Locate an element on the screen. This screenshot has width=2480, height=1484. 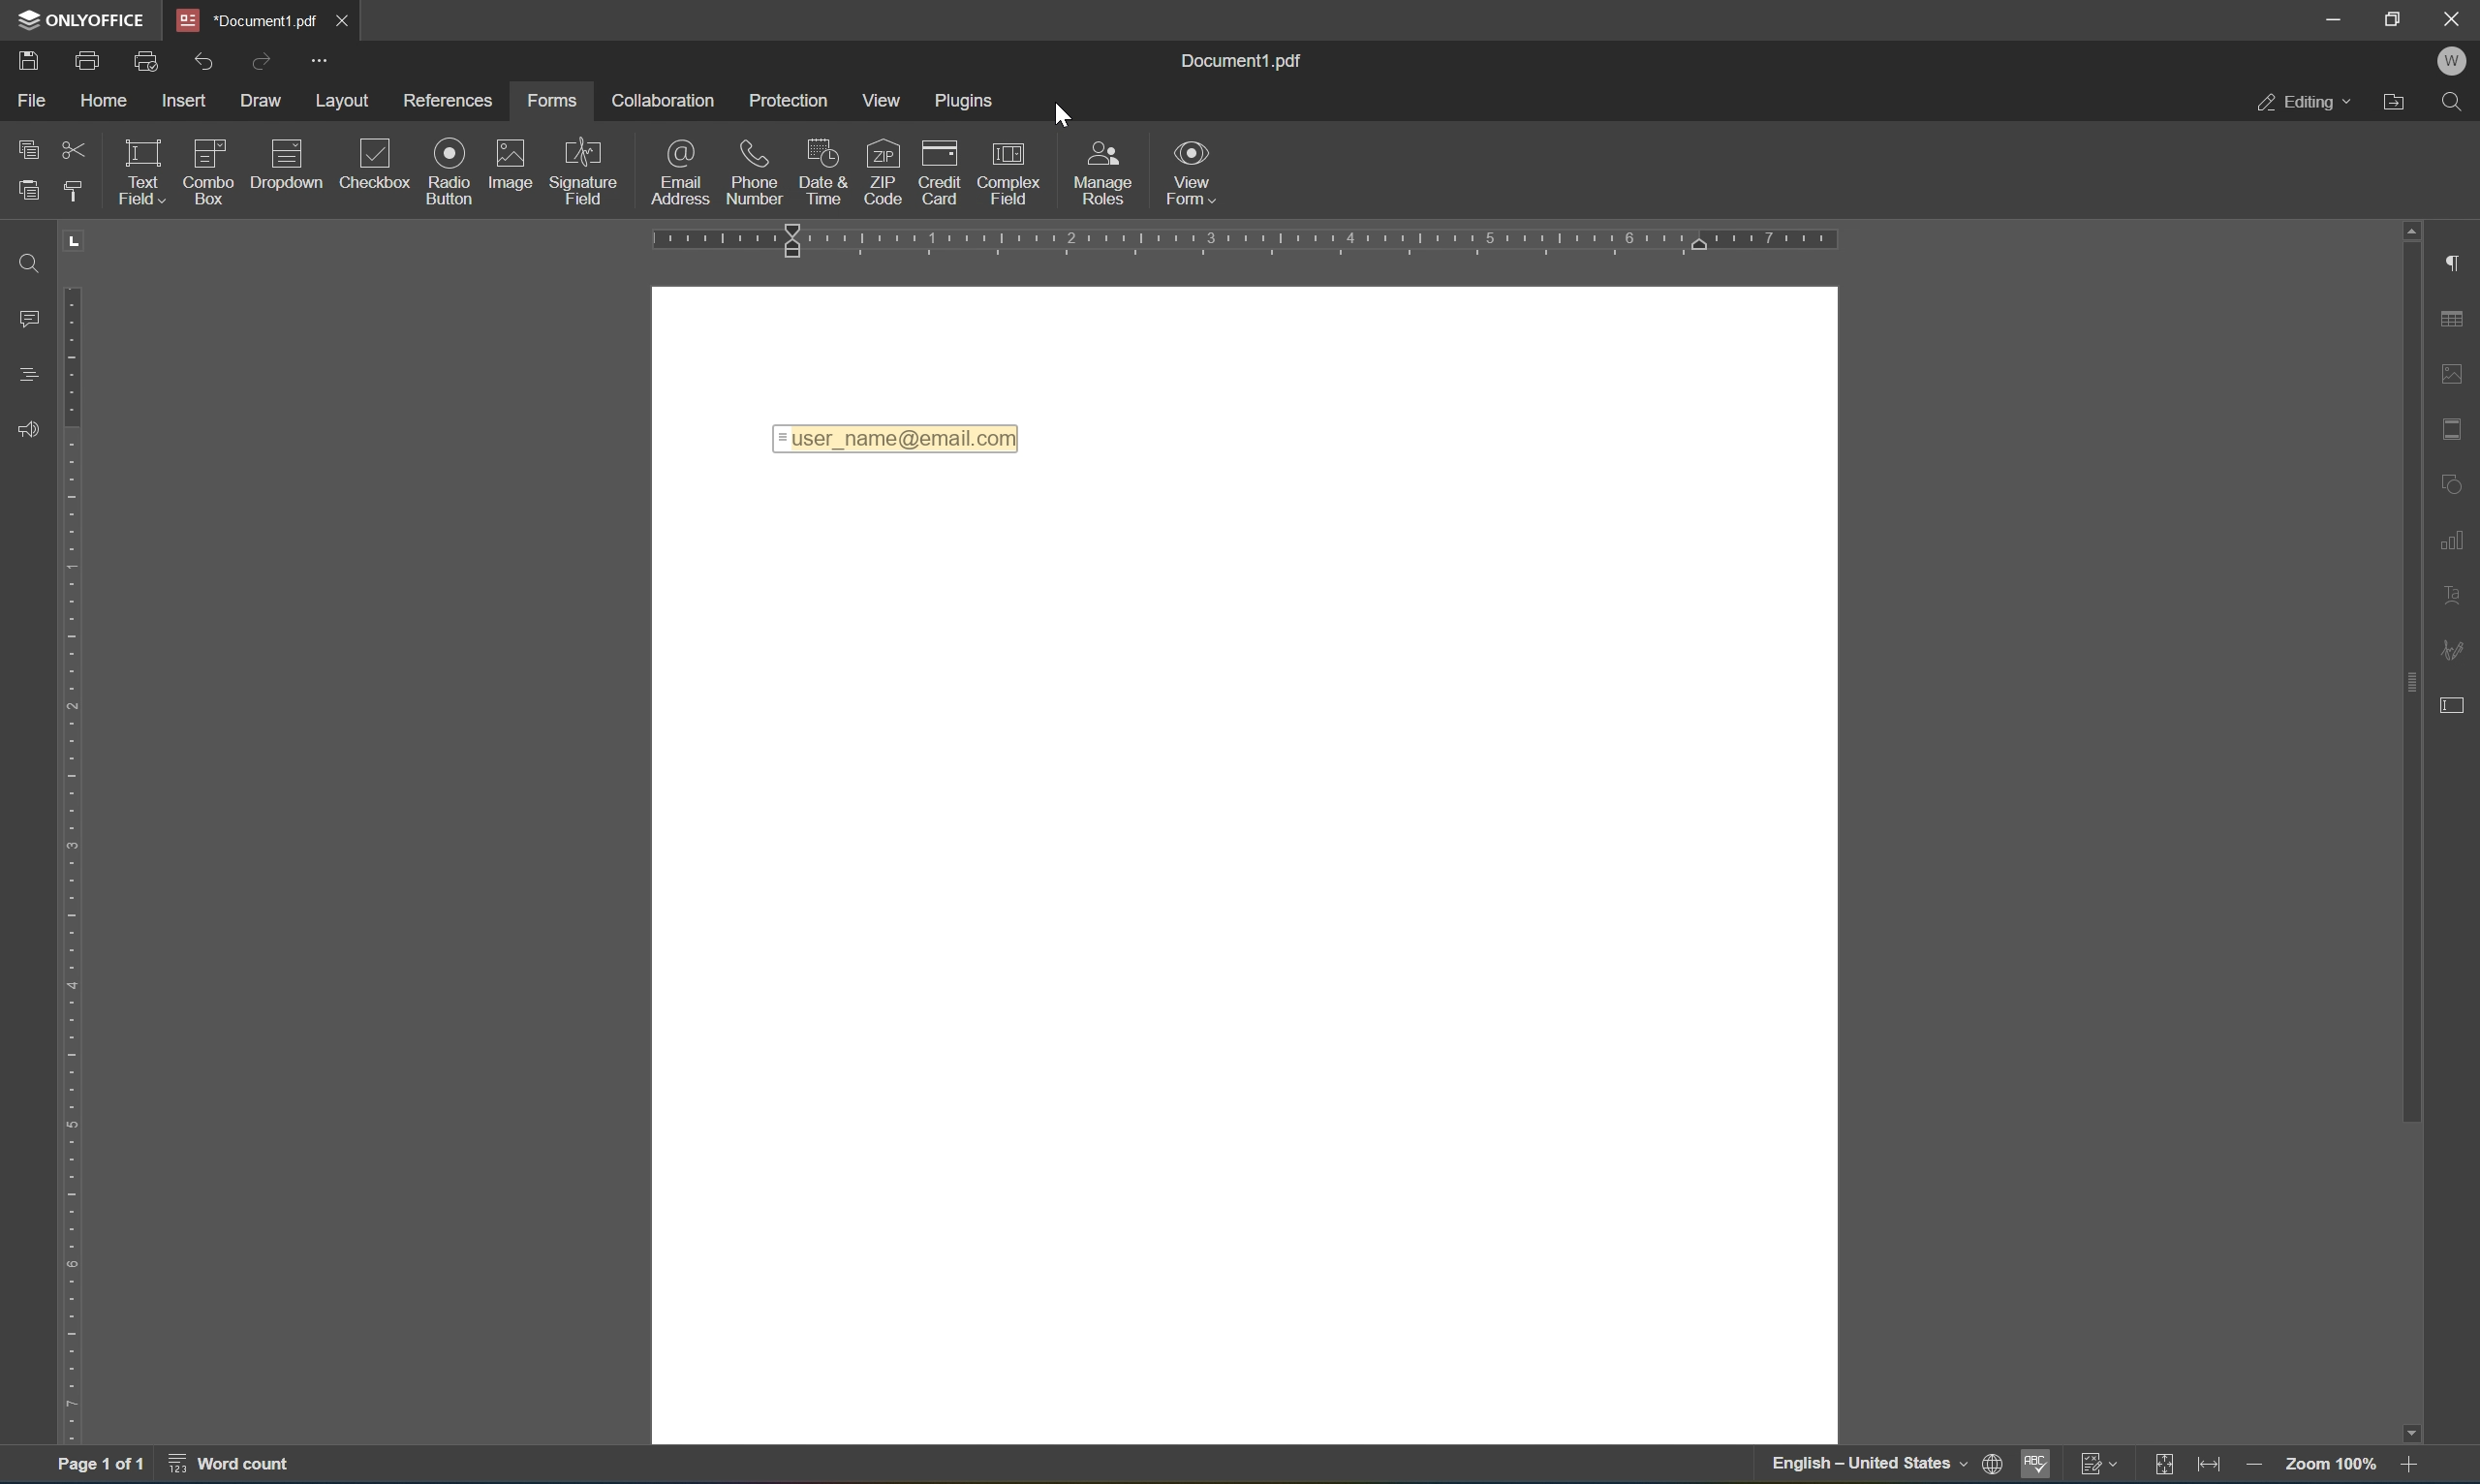
cut is located at coordinates (71, 147).